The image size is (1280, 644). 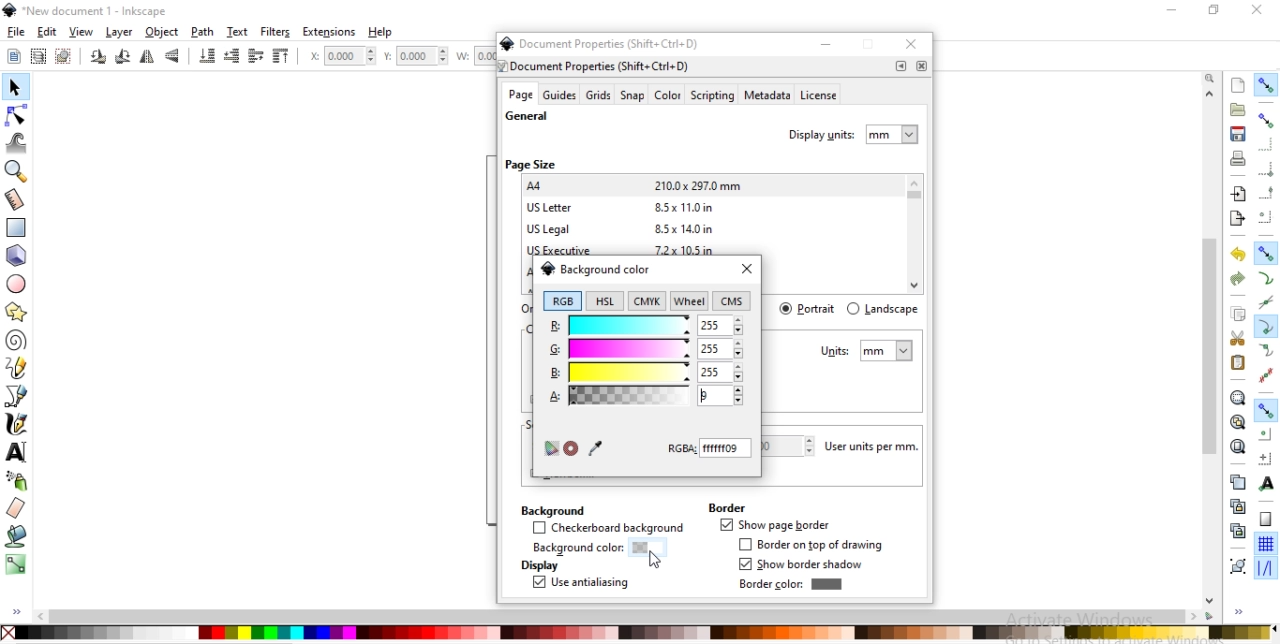 I want to click on export a document, so click(x=1237, y=219).